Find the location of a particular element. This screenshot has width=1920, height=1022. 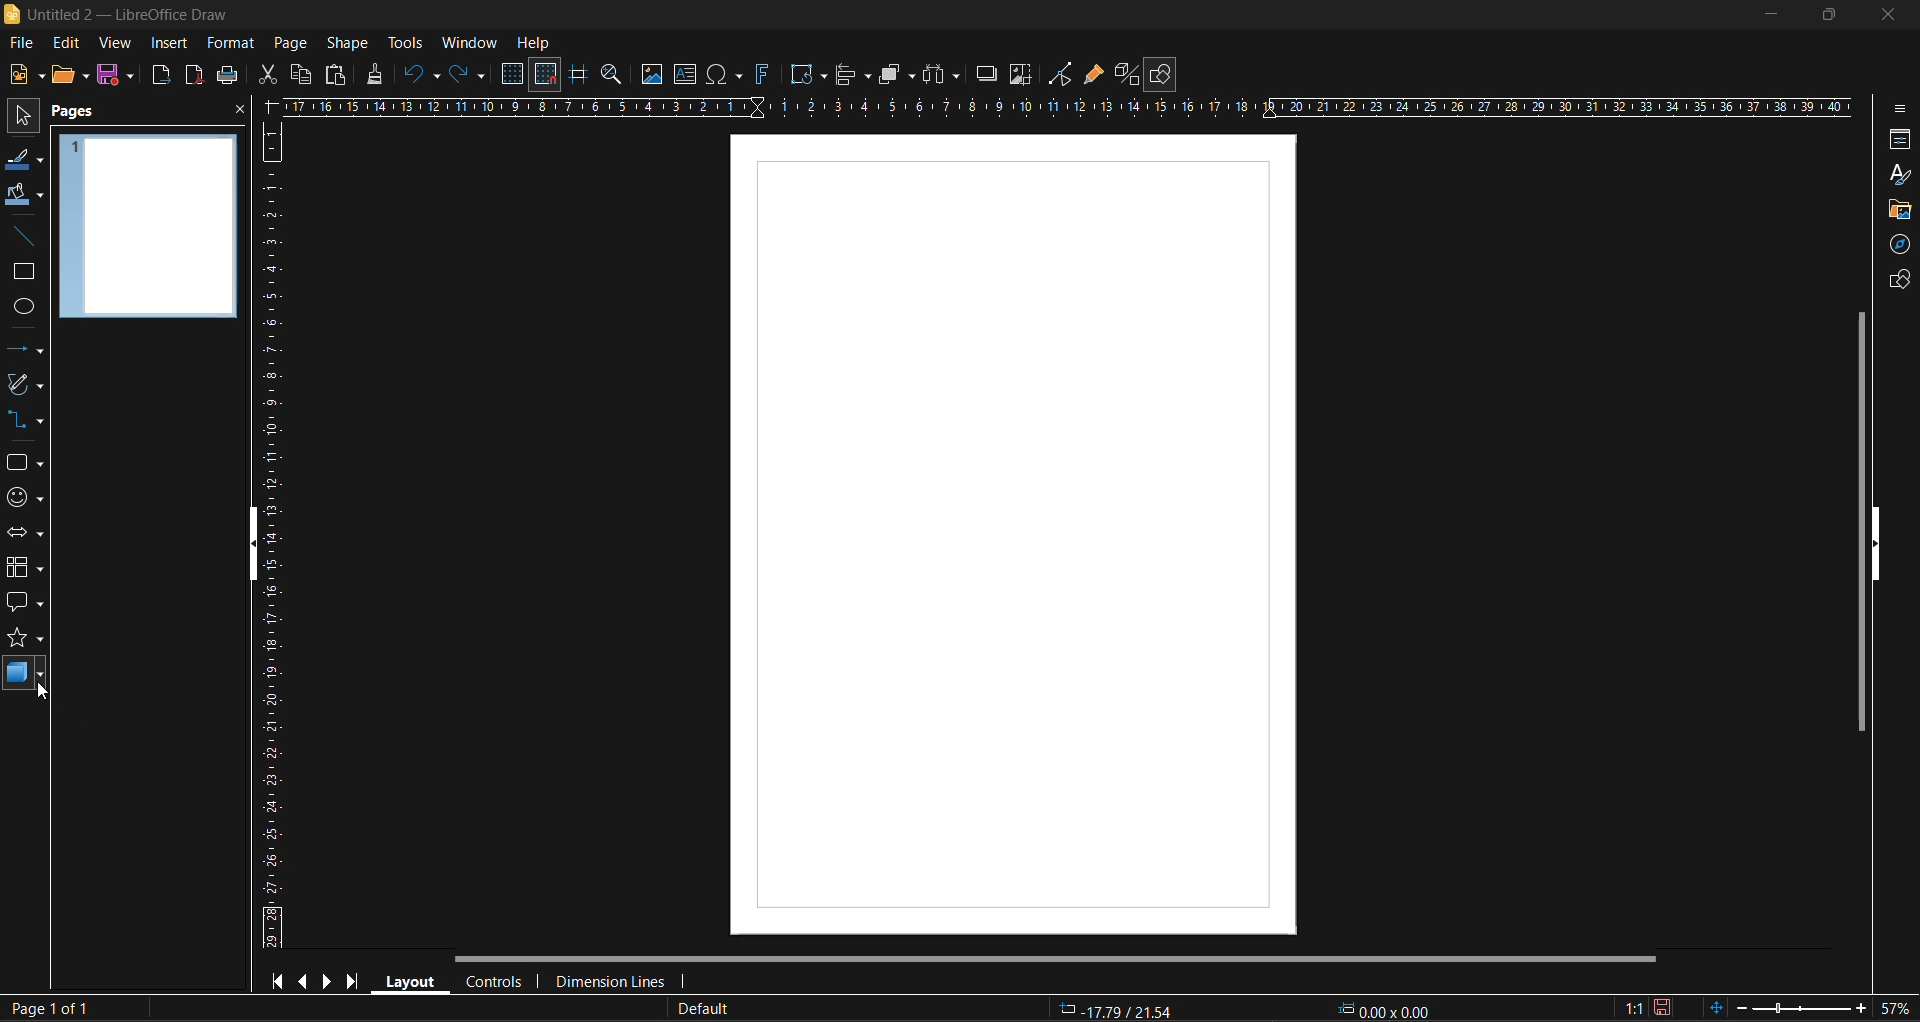

print is located at coordinates (227, 78).